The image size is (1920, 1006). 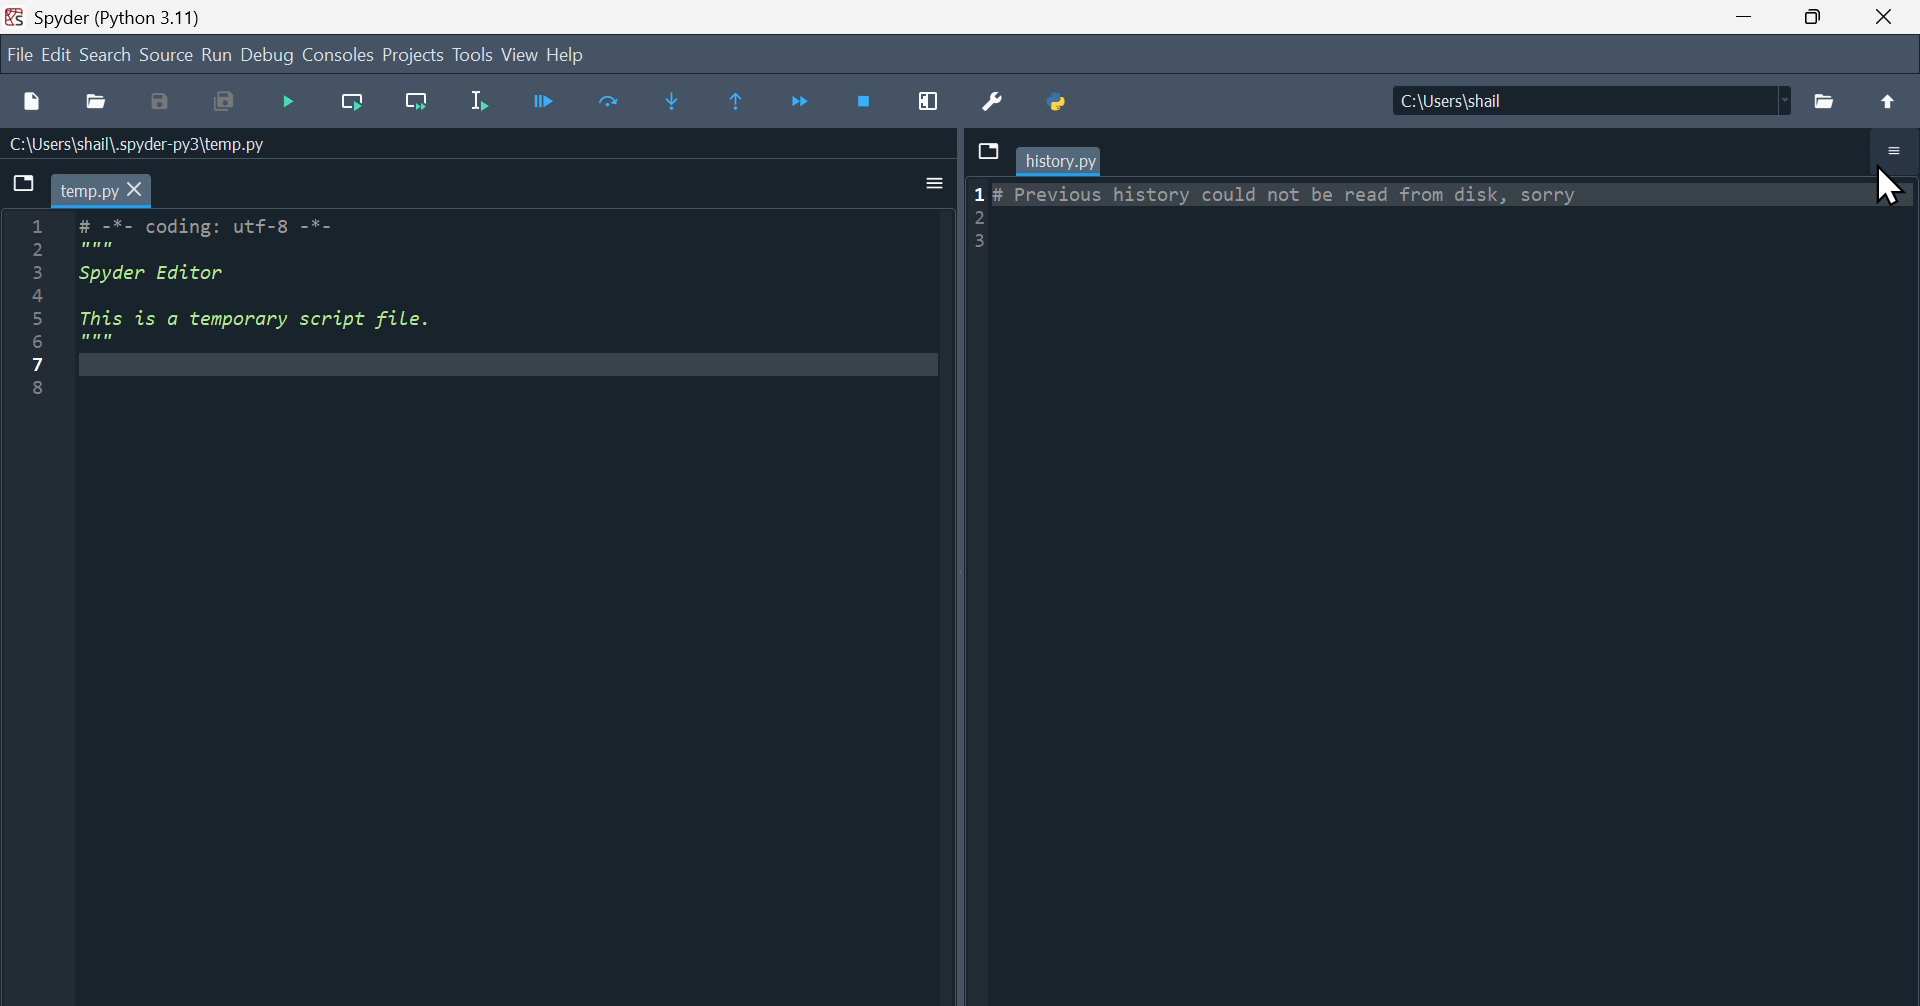 What do you see at coordinates (1060, 104) in the screenshot?
I see `Python path manager` at bounding box center [1060, 104].